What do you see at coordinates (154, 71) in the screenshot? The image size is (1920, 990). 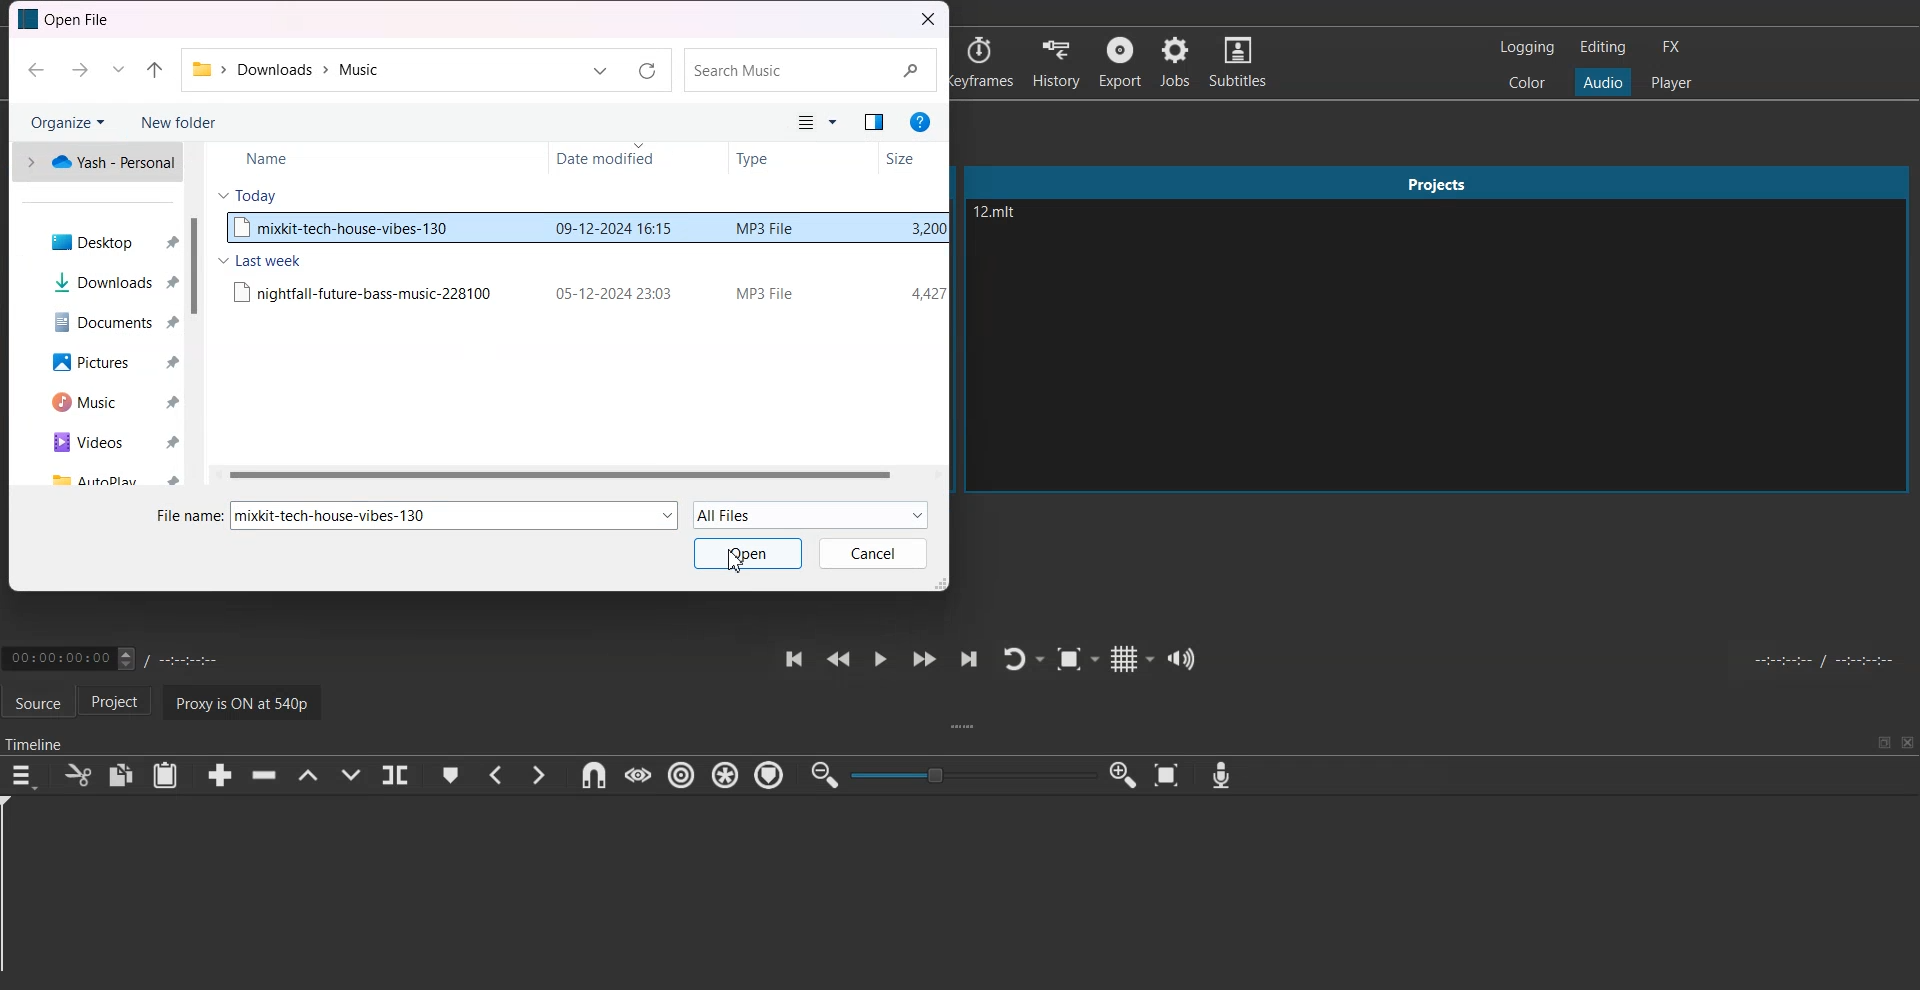 I see `Up to Previous` at bounding box center [154, 71].